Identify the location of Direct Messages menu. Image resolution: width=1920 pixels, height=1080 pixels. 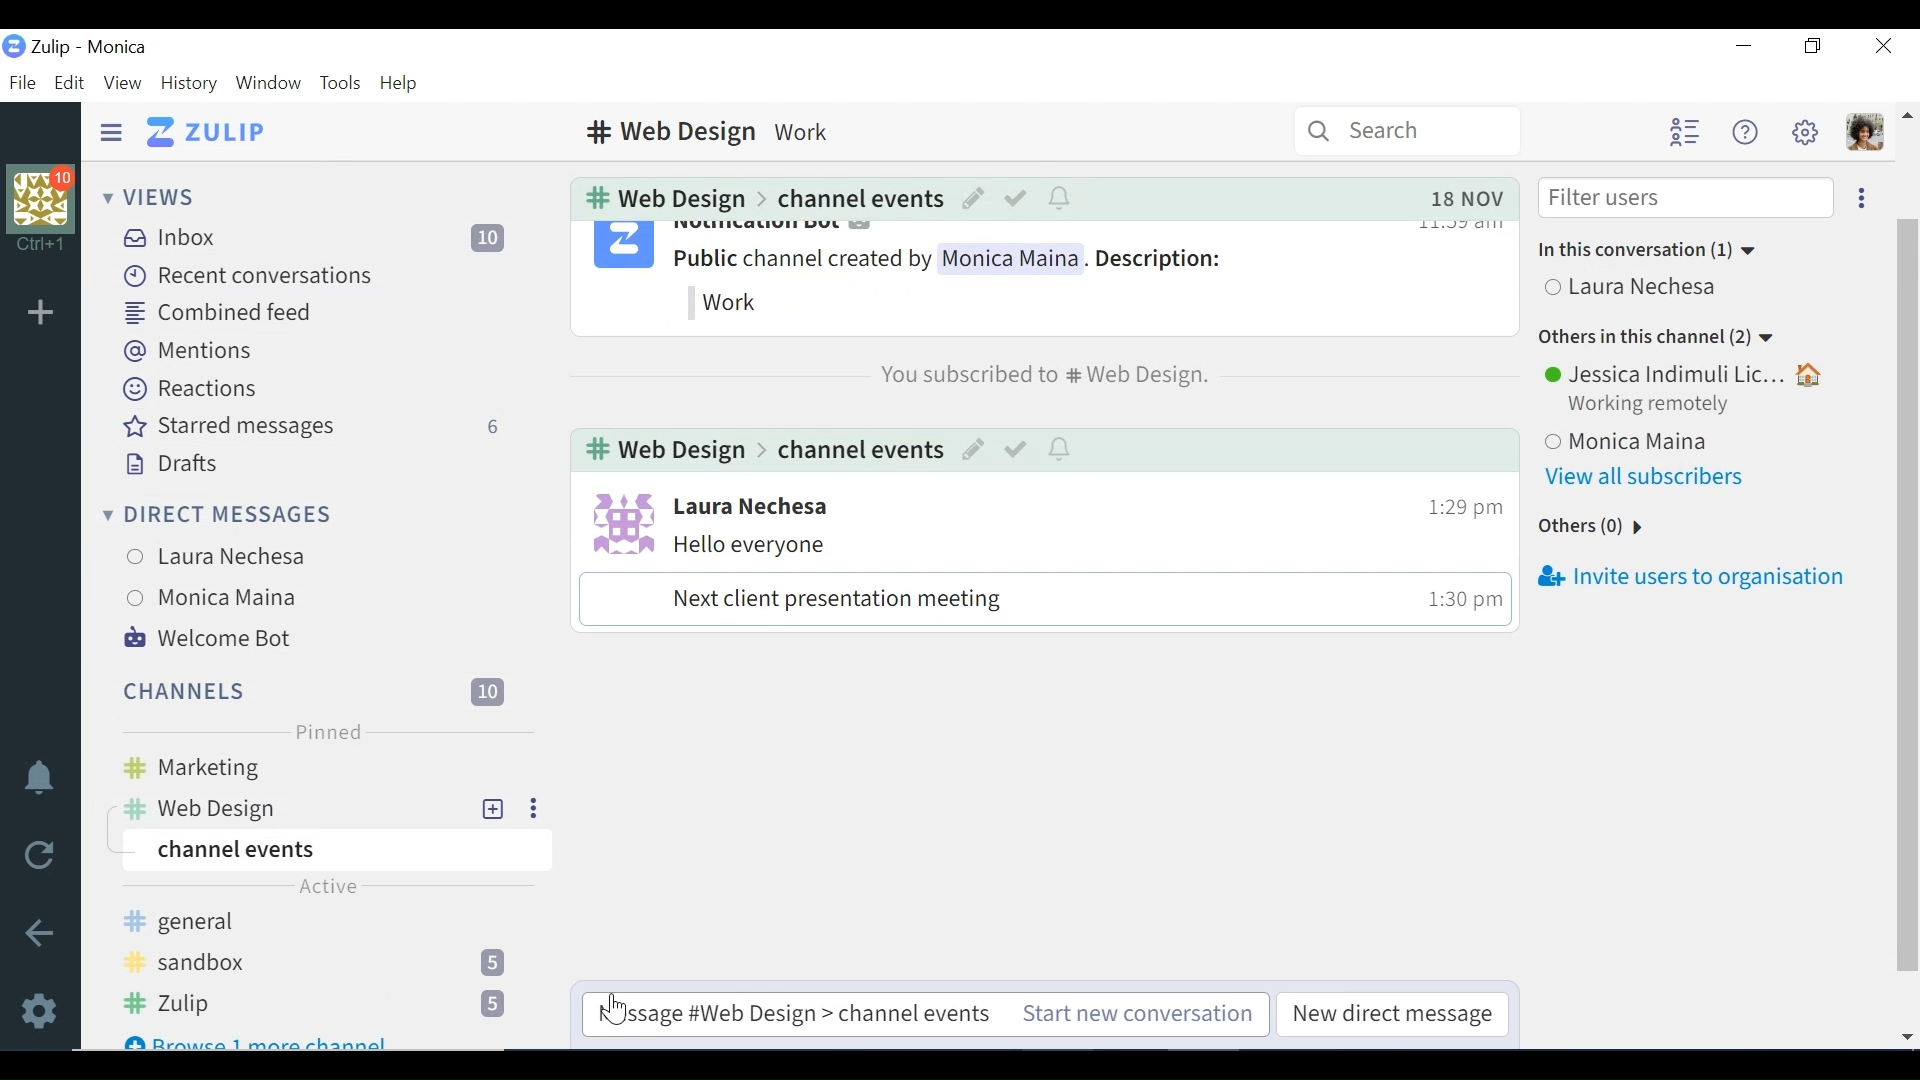
(217, 512).